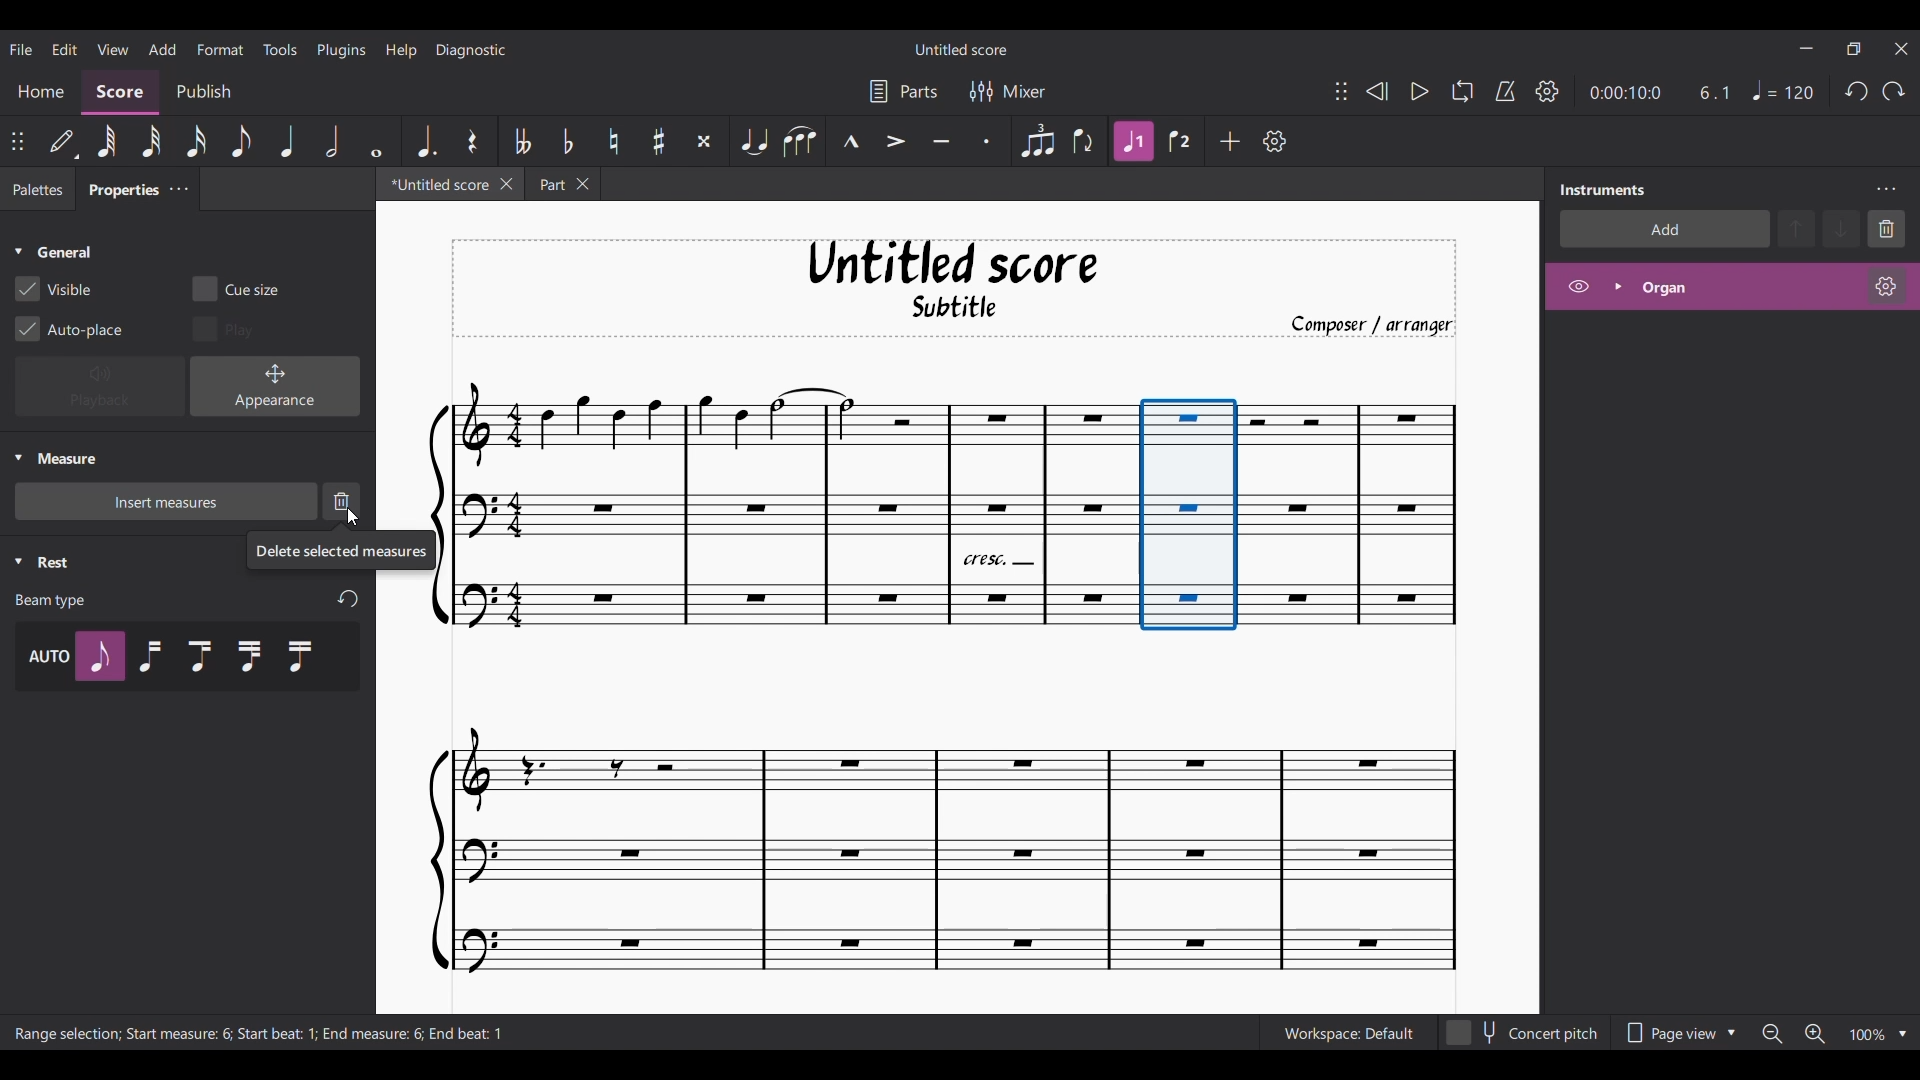 The width and height of the screenshot is (1920, 1080). I want to click on Toggle sharp, so click(658, 142).